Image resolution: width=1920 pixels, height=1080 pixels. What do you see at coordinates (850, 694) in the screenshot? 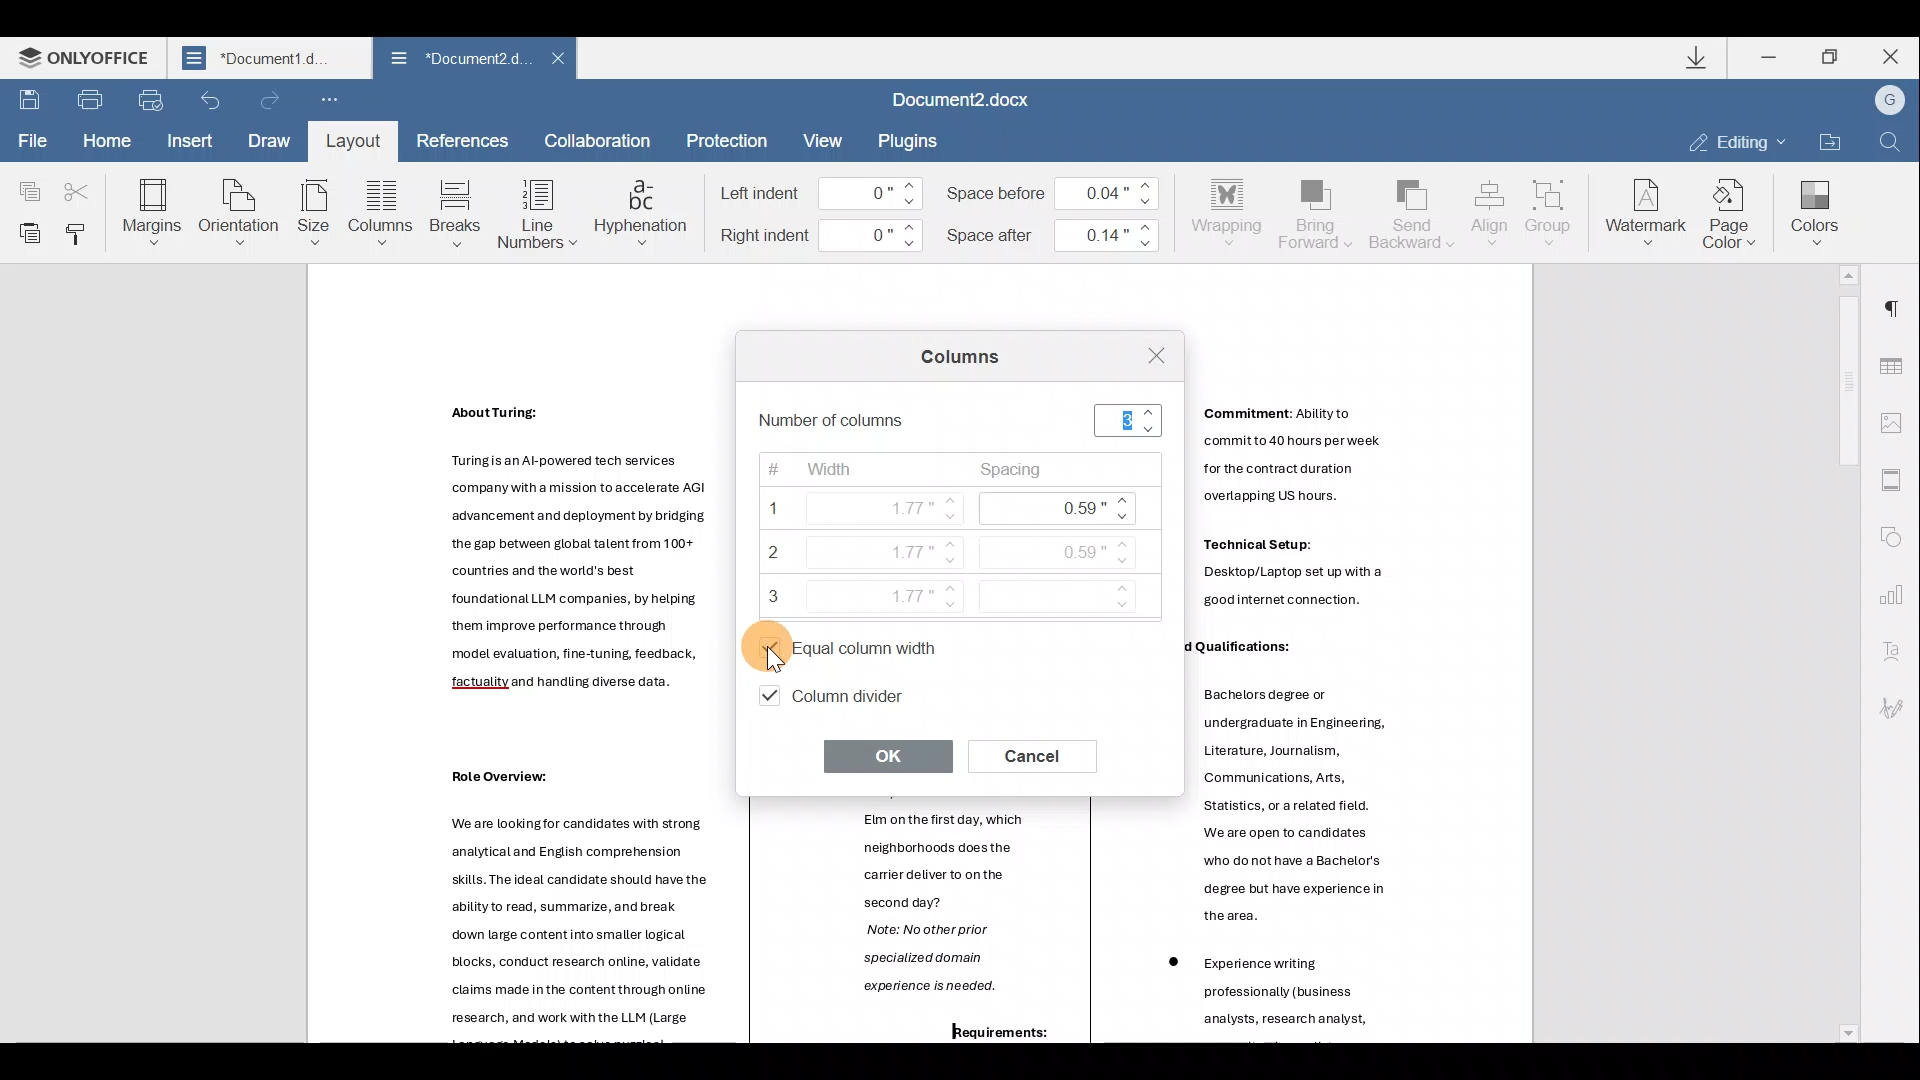
I see `Column divider` at bounding box center [850, 694].